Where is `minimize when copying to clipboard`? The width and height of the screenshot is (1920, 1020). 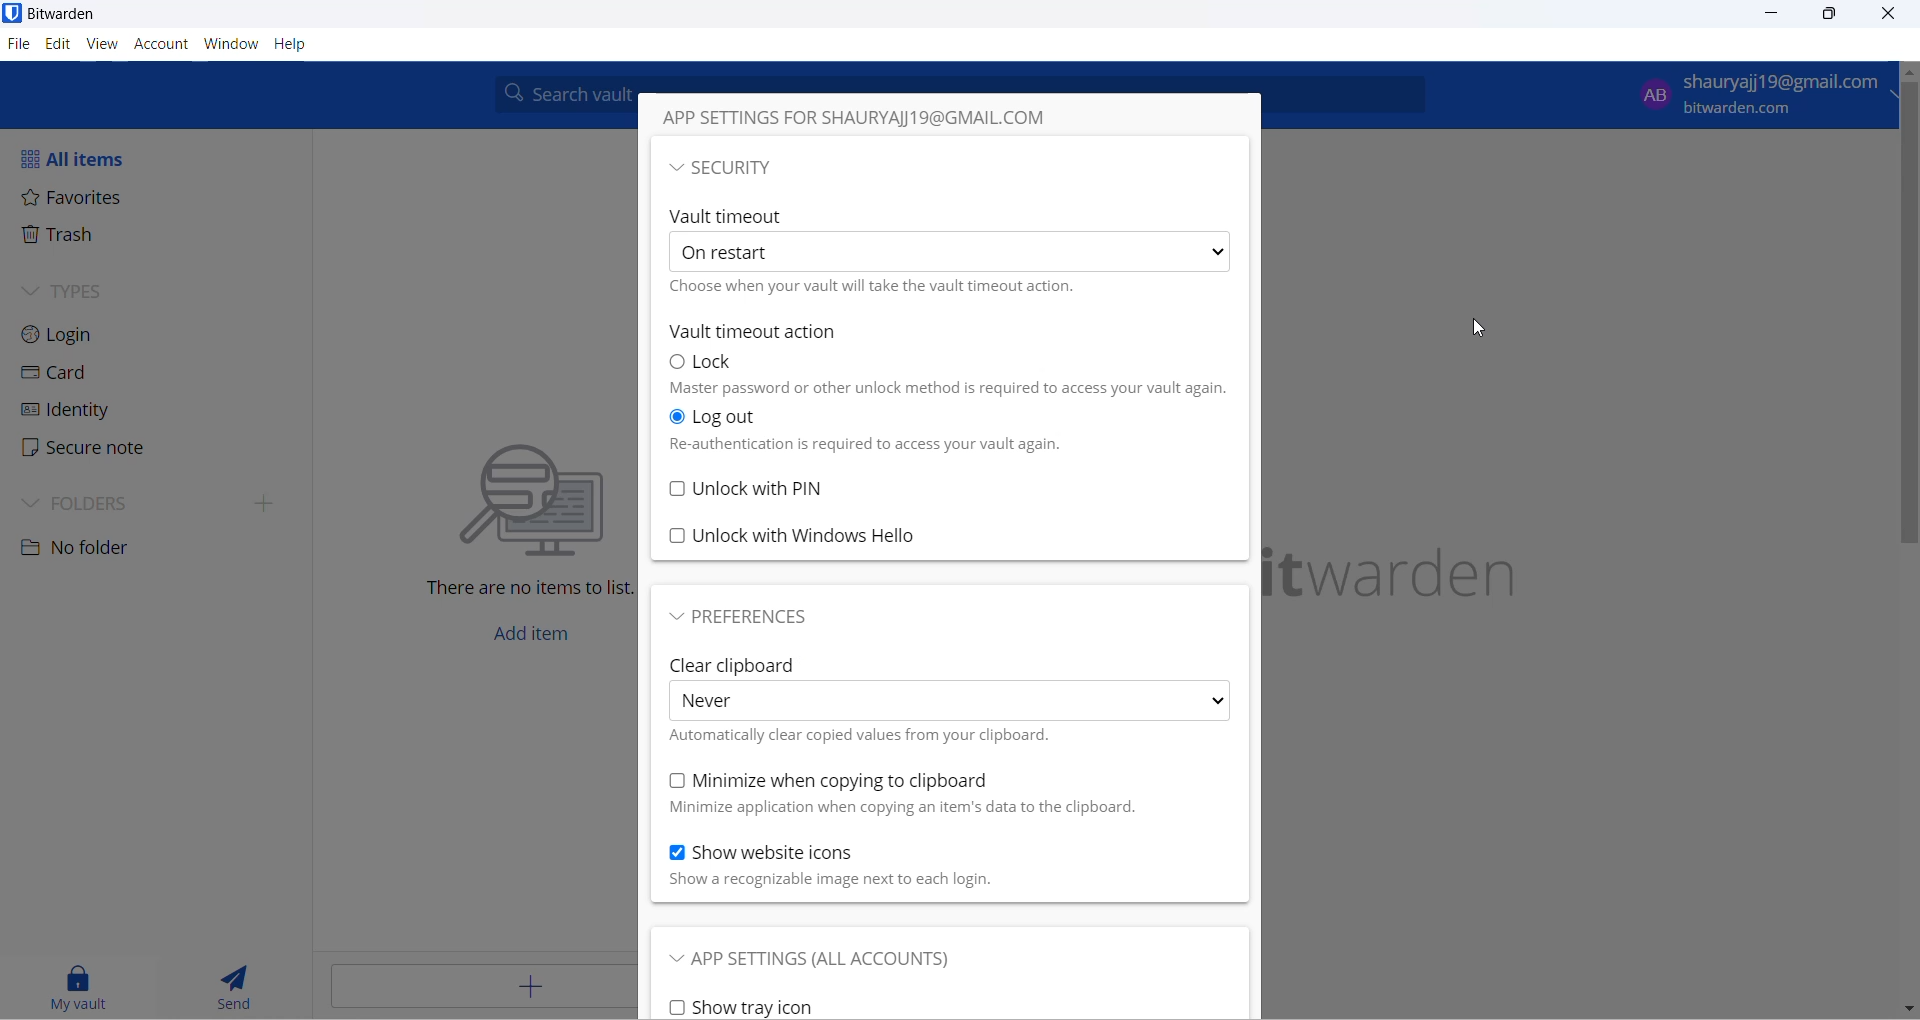 minimize when copying to clipboard is located at coordinates (832, 777).